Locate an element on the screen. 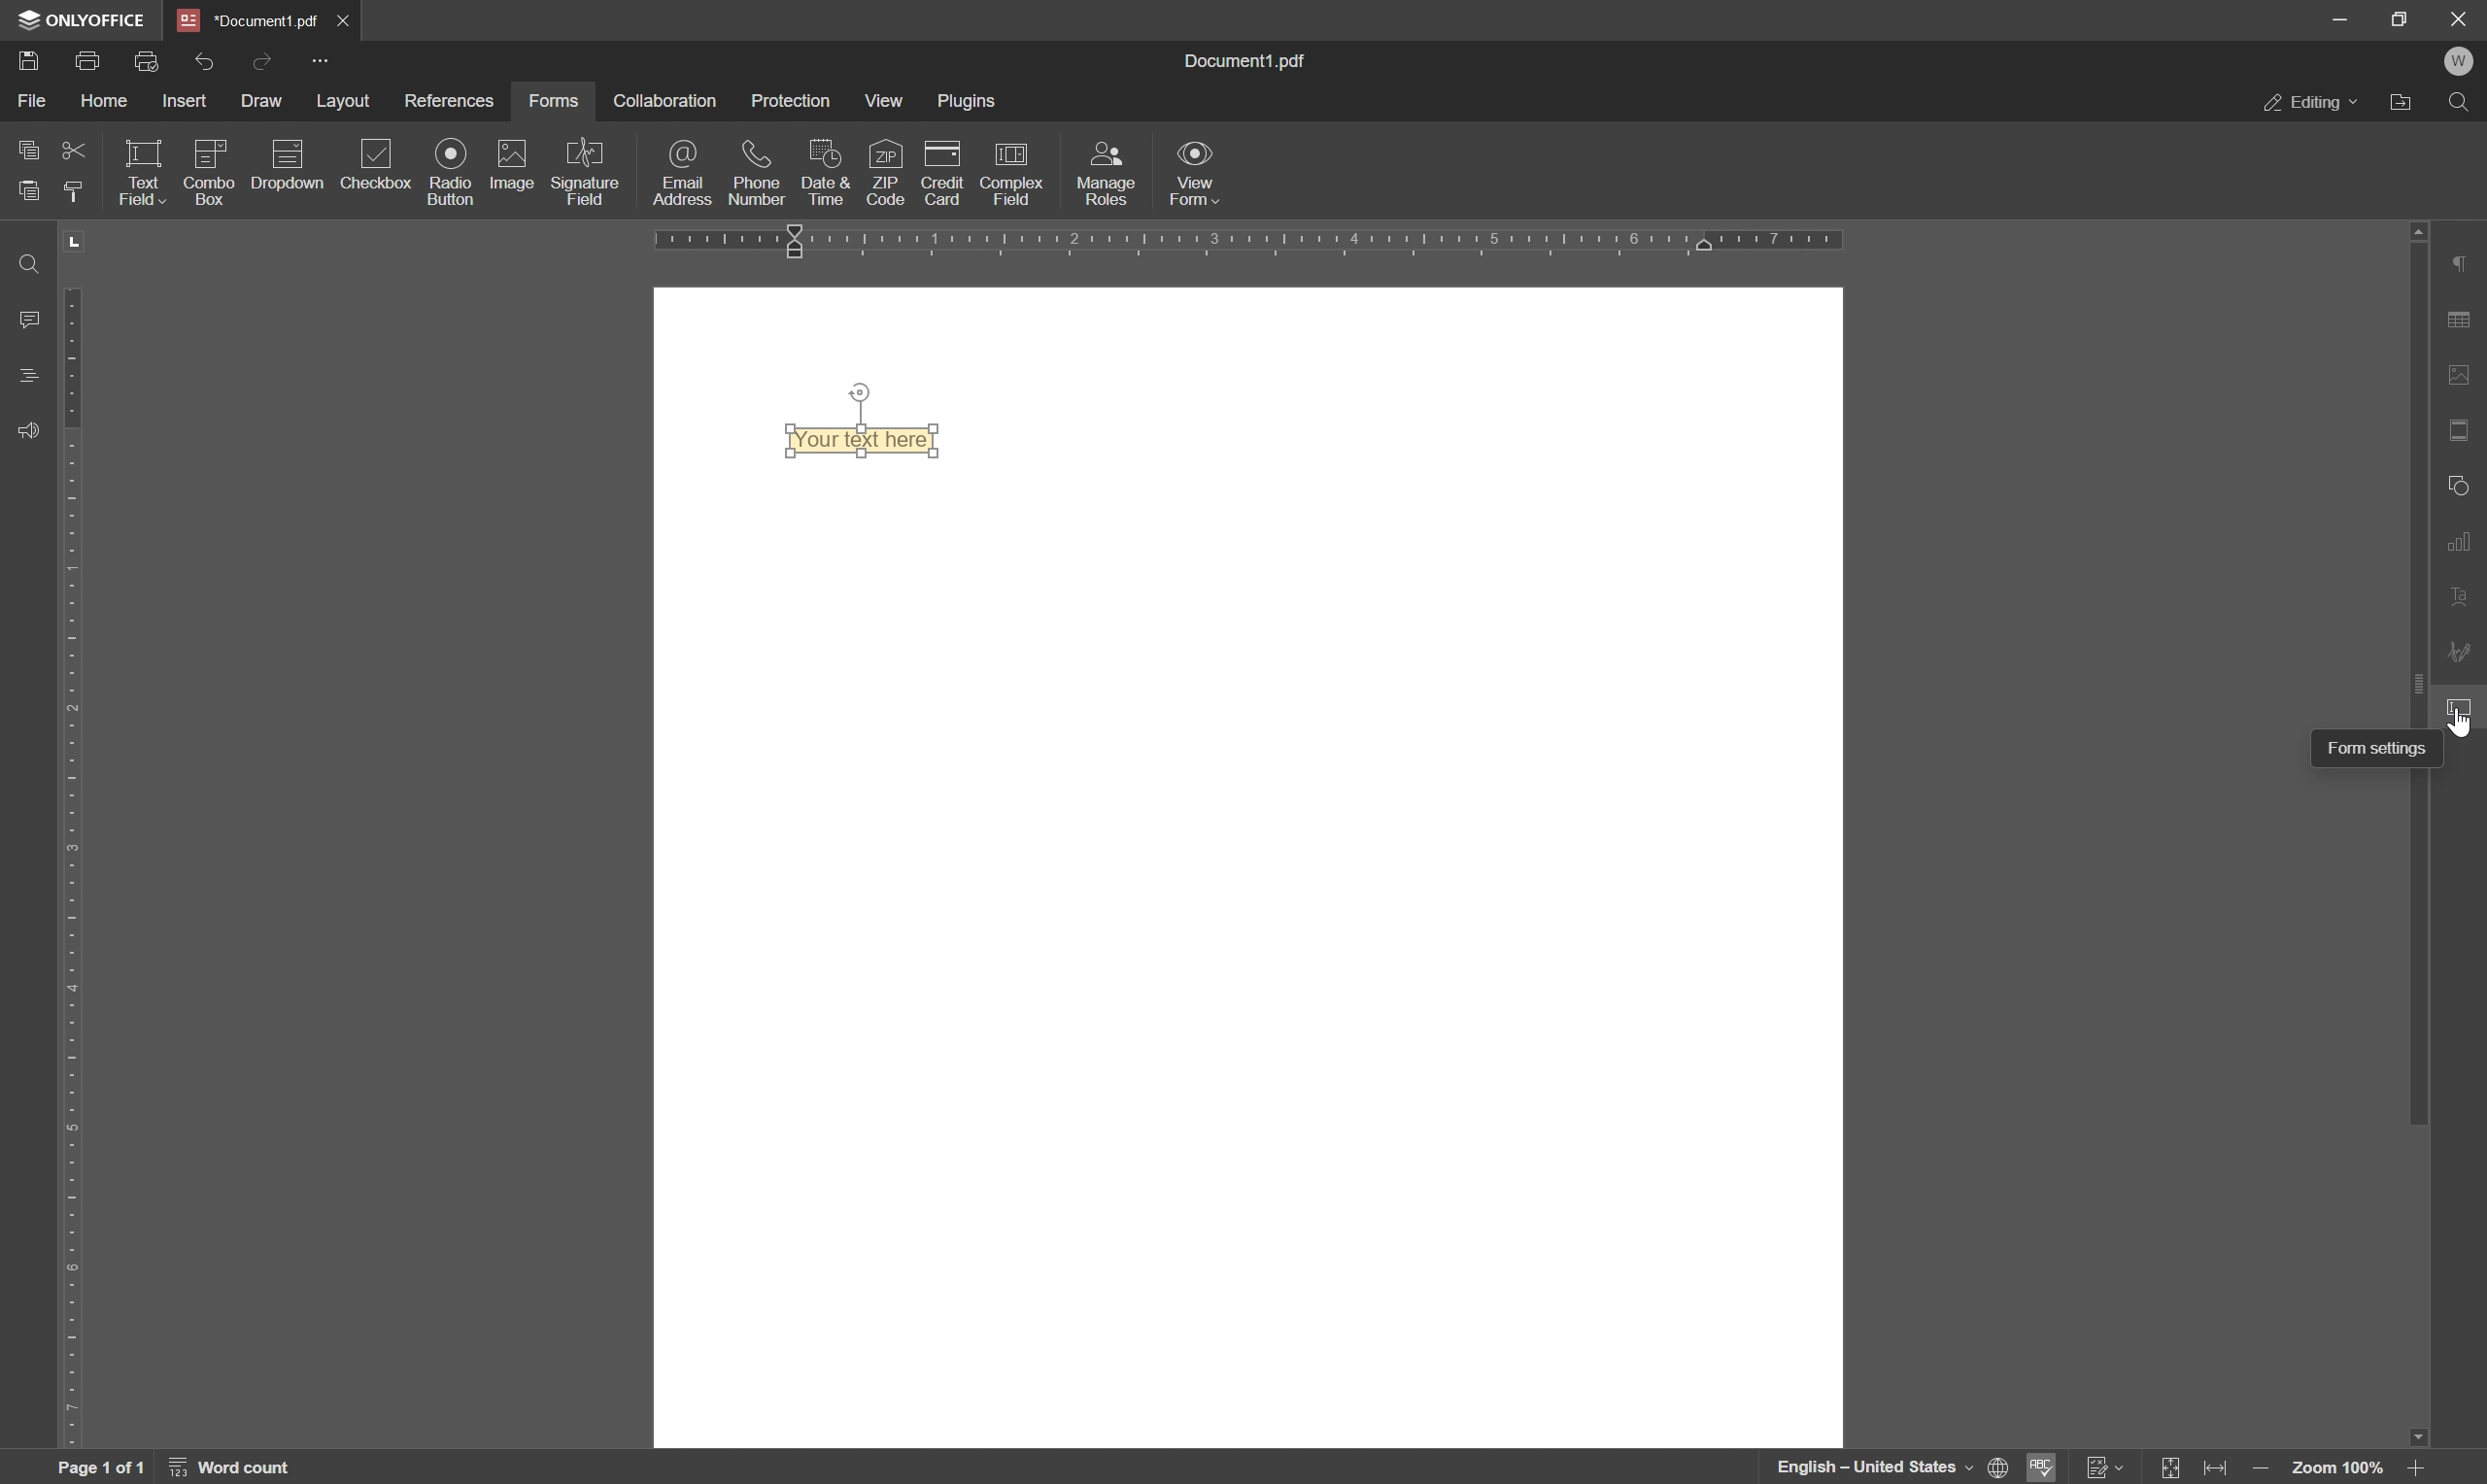 Image resolution: width=2487 pixels, height=1484 pixels. fit to width is located at coordinates (2220, 1468).